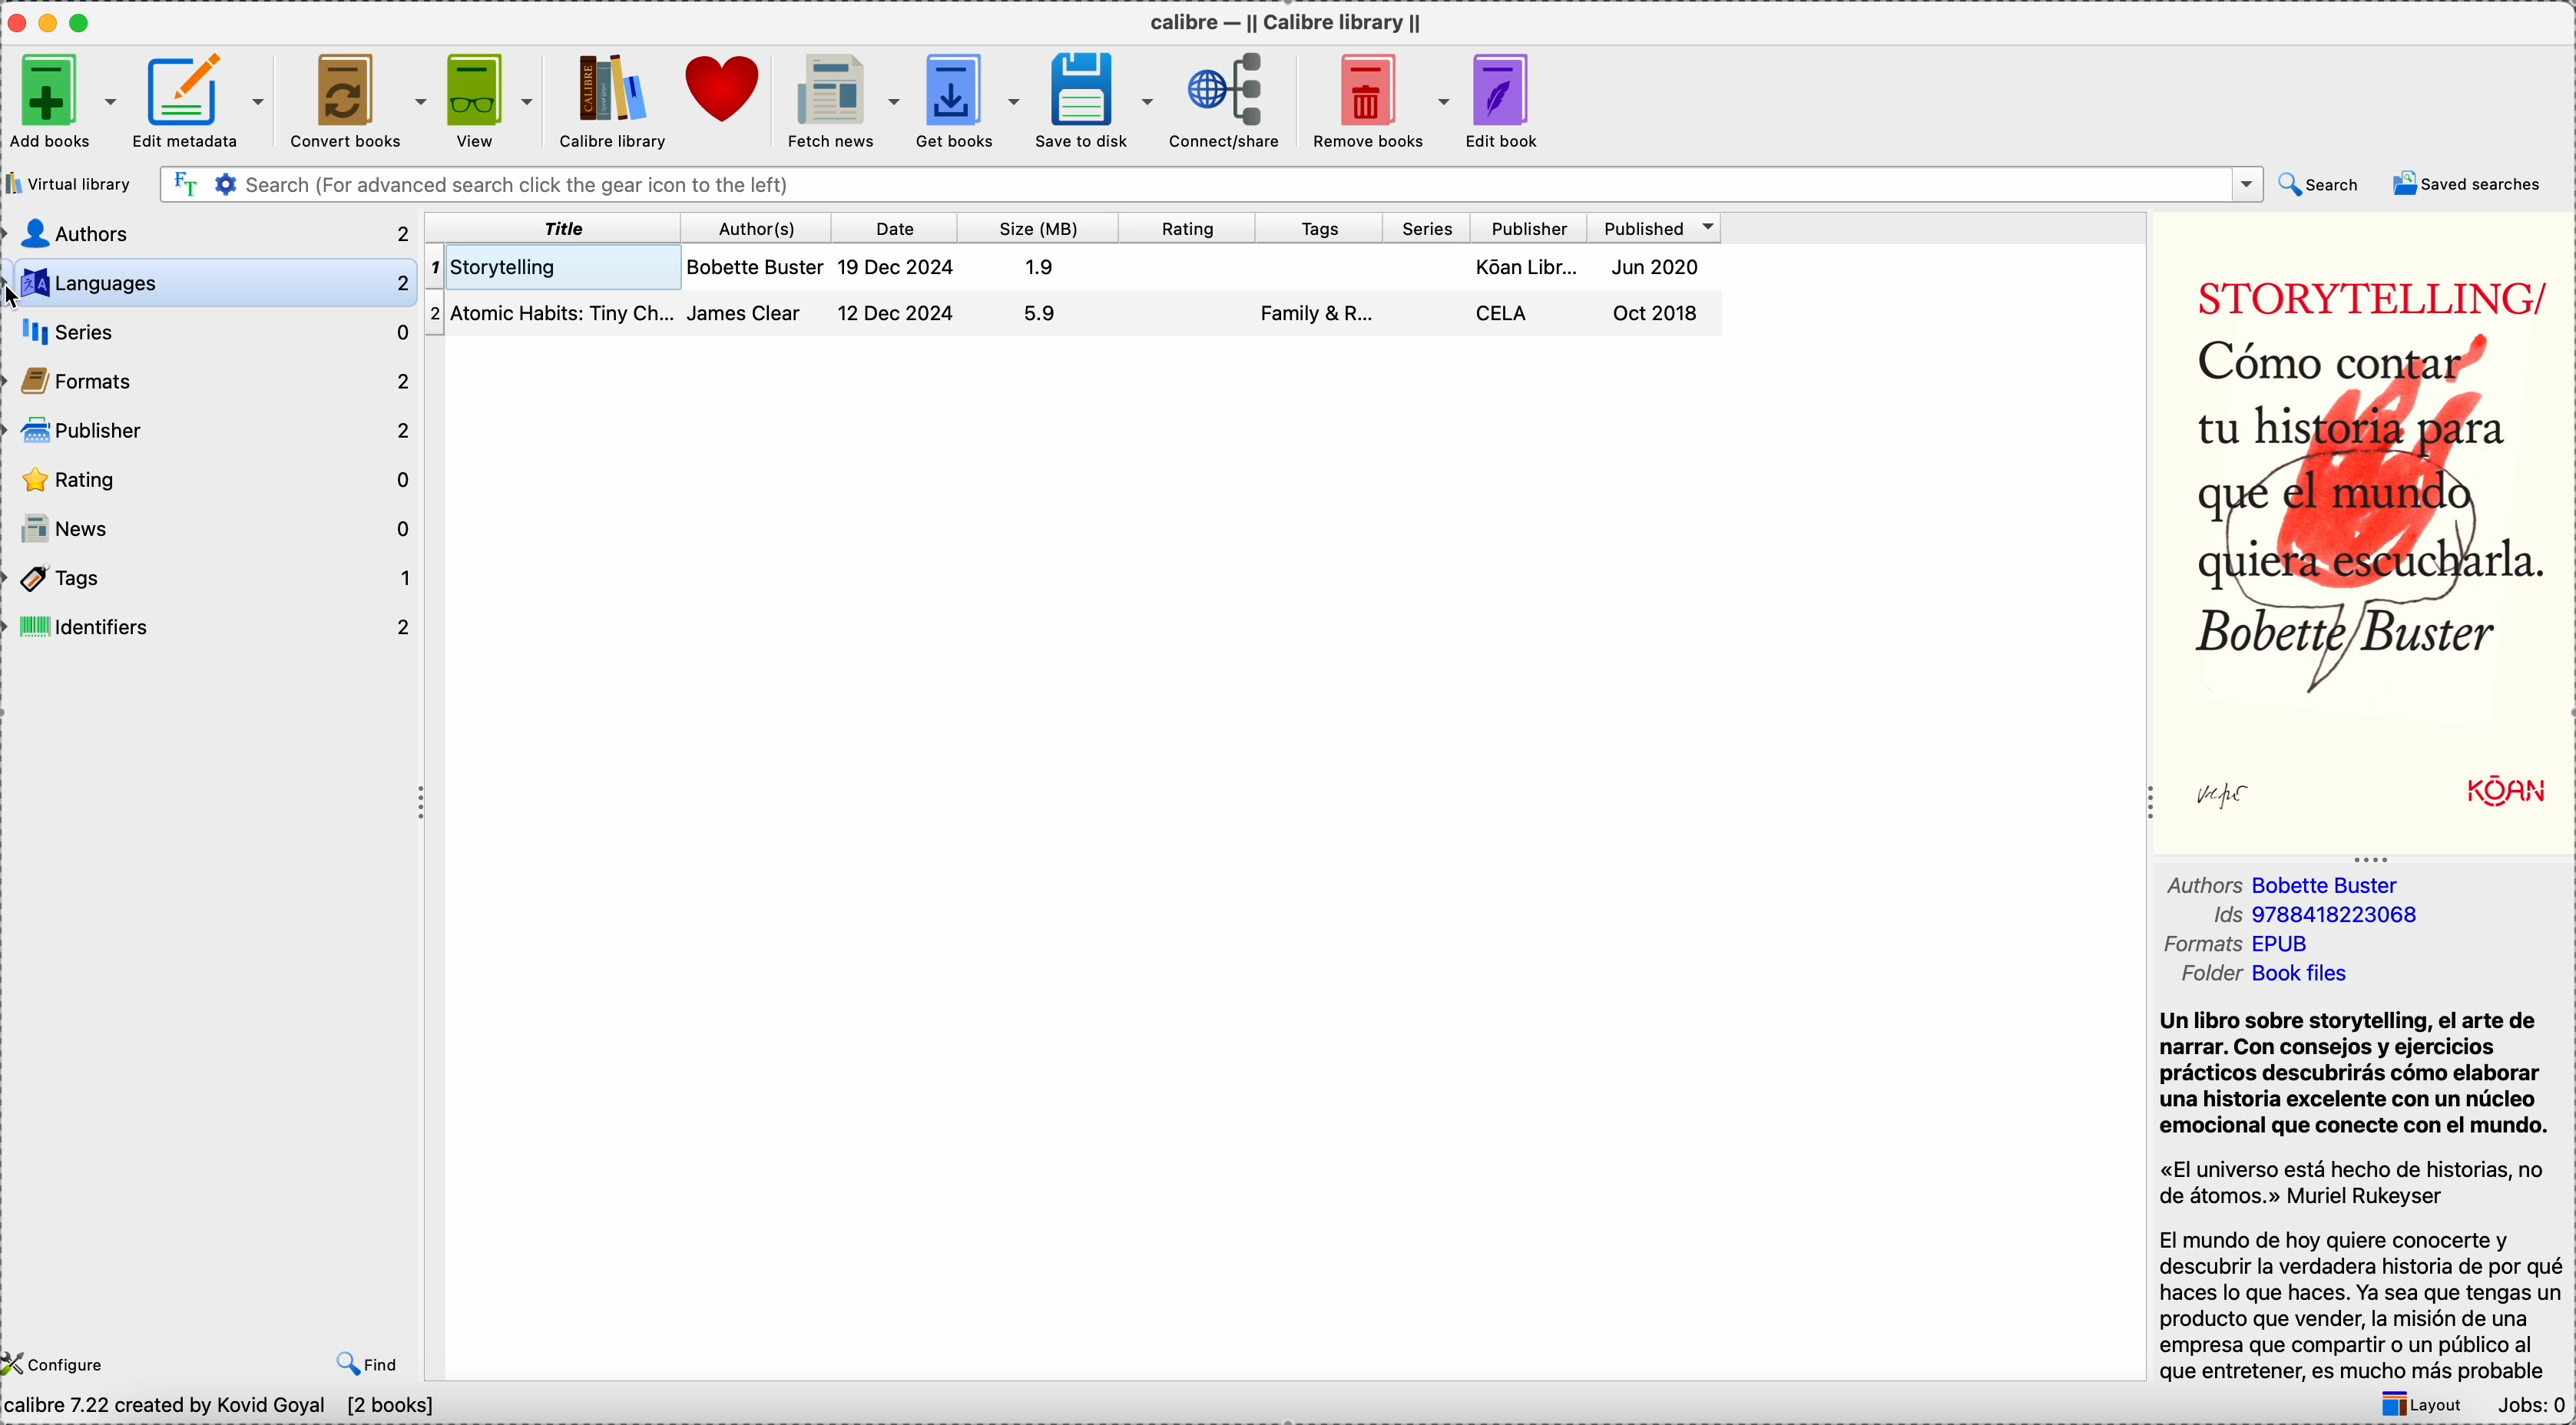 The image size is (2576, 1425). I want to click on Calibre - || Calibre library ||, so click(1293, 24).